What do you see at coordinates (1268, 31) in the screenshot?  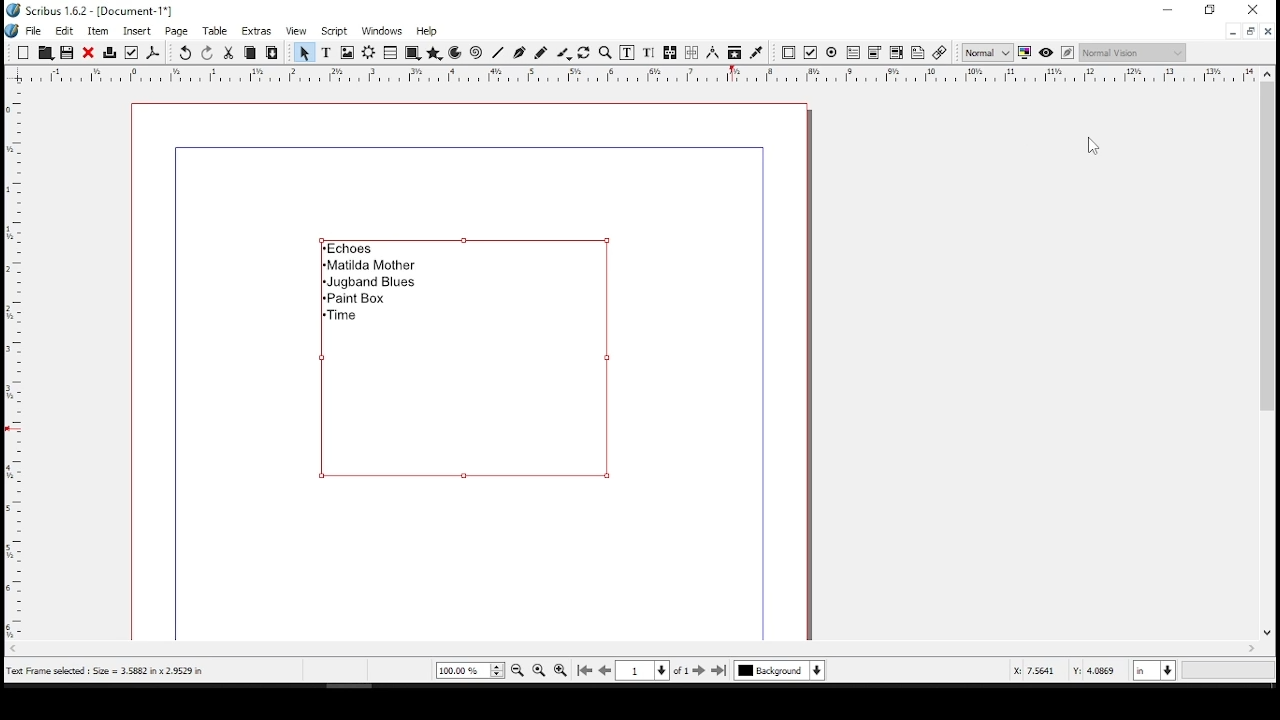 I see `close window` at bounding box center [1268, 31].